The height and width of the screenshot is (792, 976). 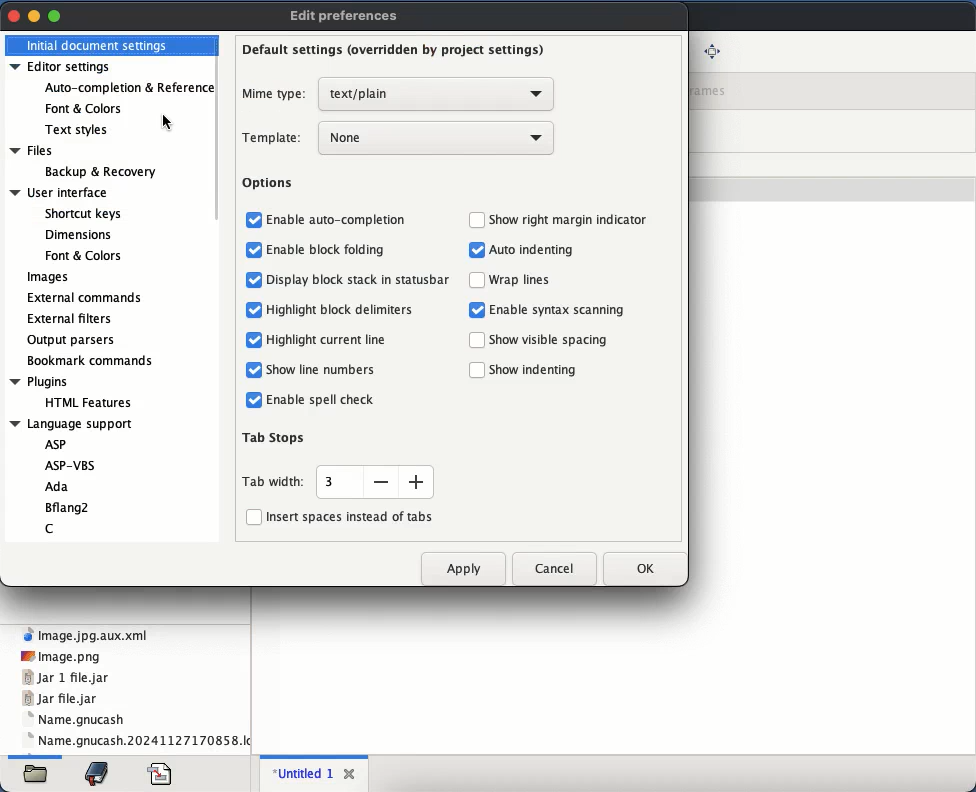 What do you see at coordinates (74, 341) in the screenshot?
I see `output parsers` at bounding box center [74, 341].